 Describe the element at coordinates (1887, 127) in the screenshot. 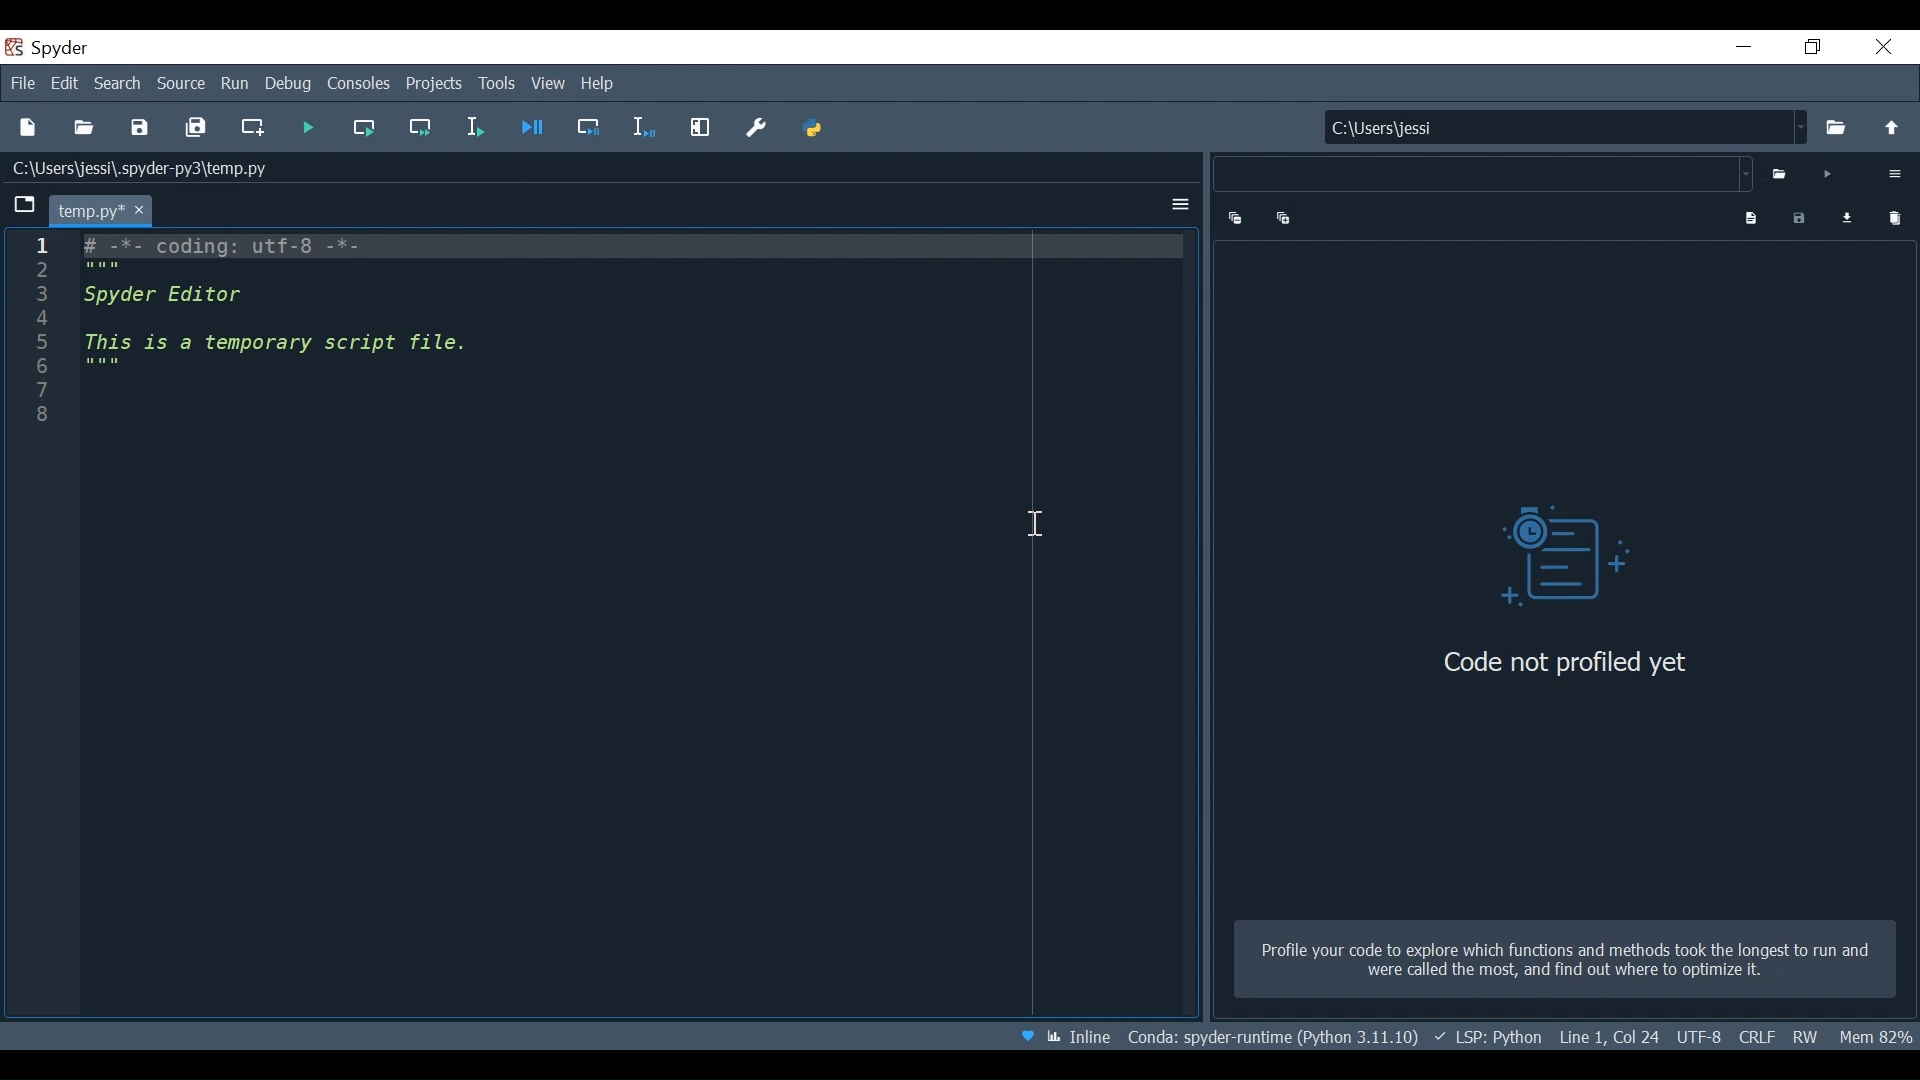

I see `move up` at that location.